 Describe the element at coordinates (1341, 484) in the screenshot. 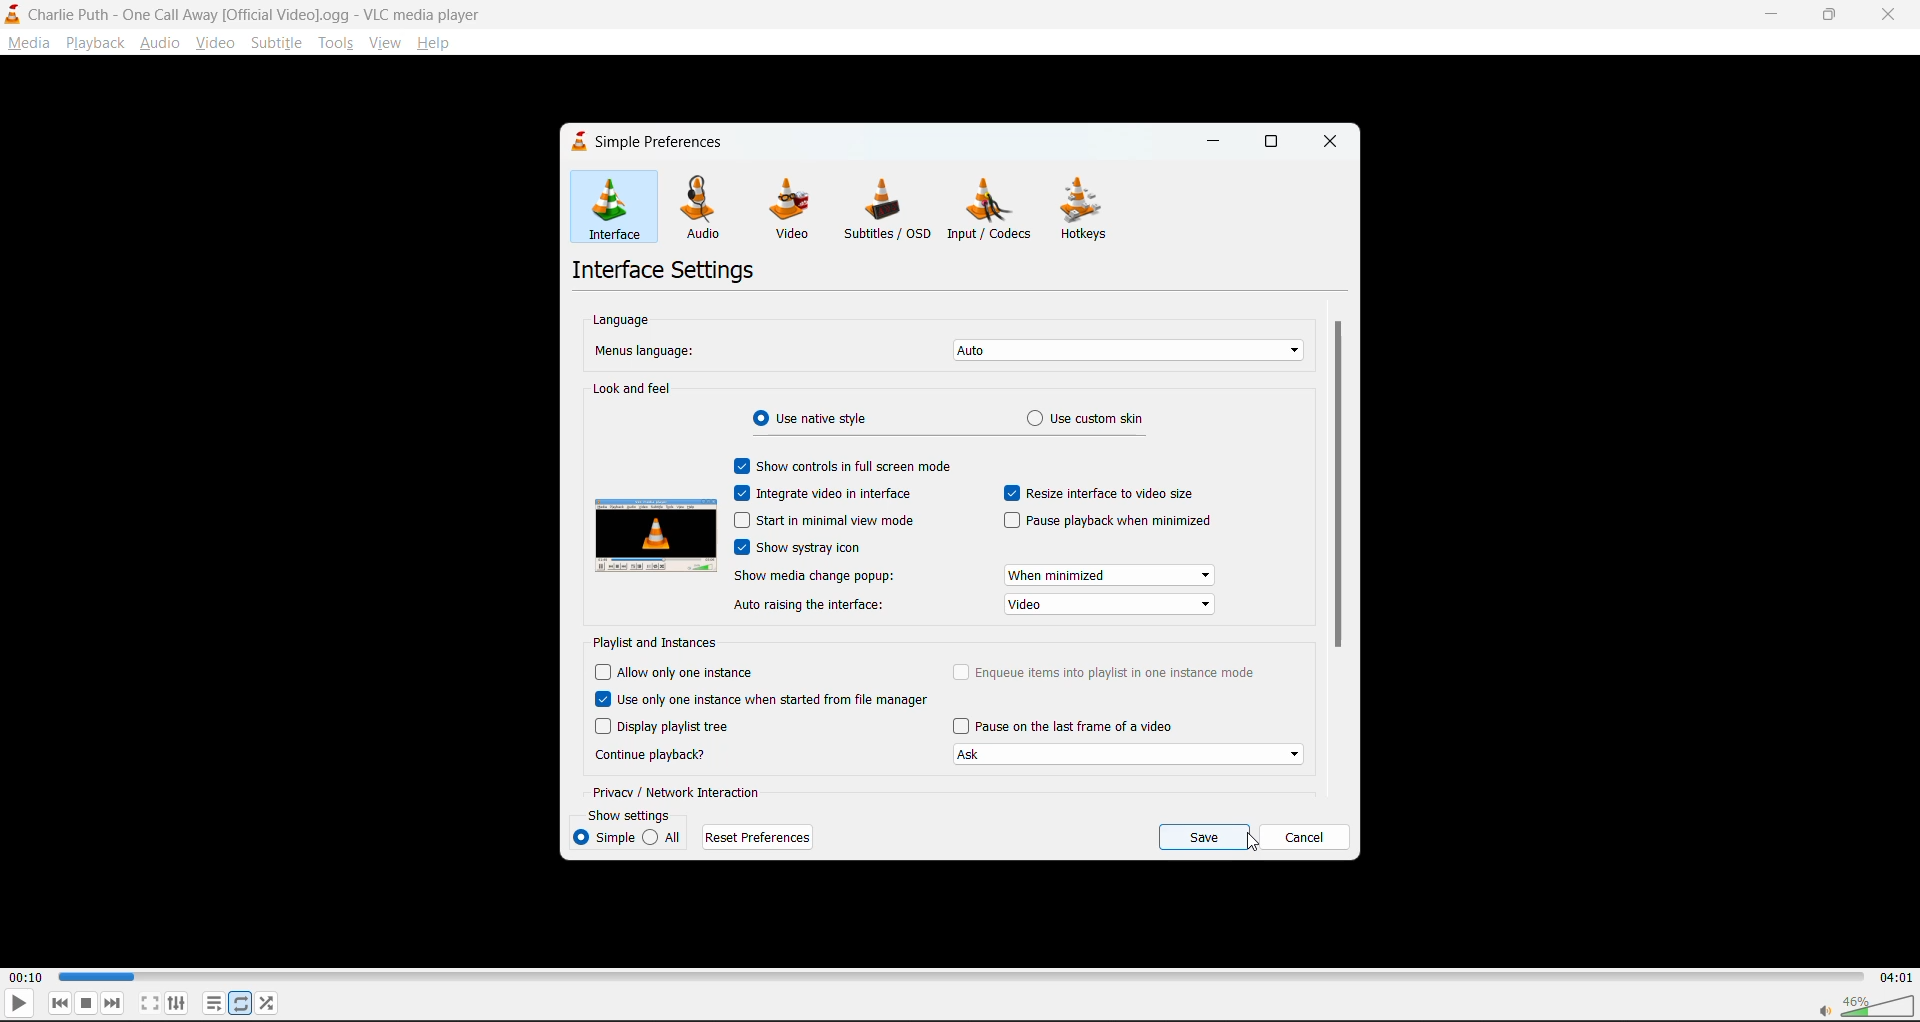

I see `vertical scroll bar` at that location.